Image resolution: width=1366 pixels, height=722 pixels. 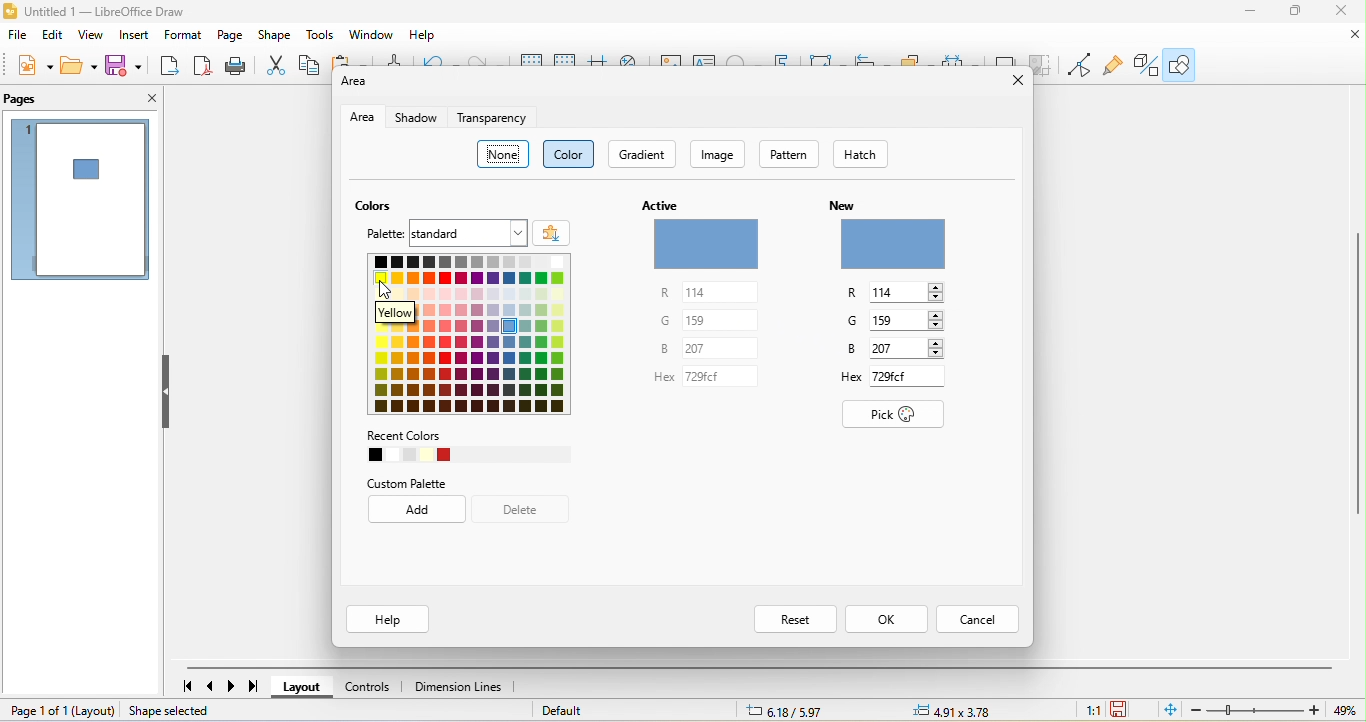 I want to click on close, so click(x=1351, y=36).